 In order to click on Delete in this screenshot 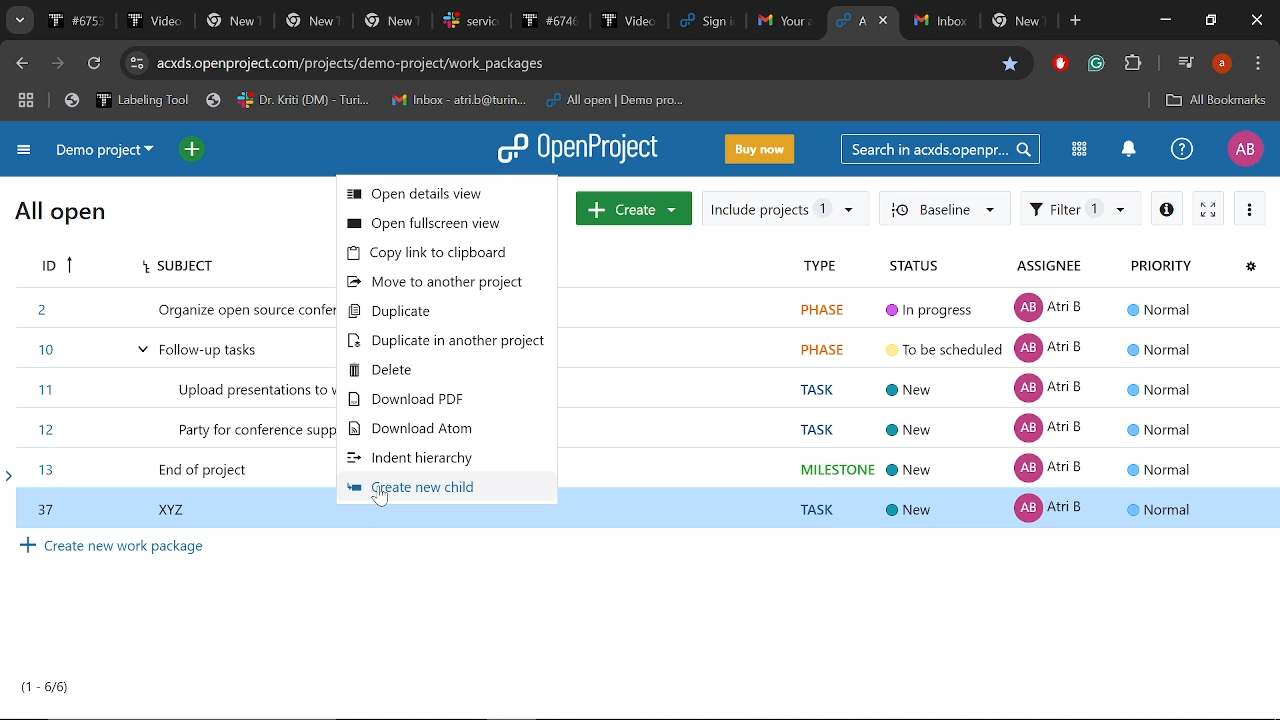, I will do `click(443, 369)`.